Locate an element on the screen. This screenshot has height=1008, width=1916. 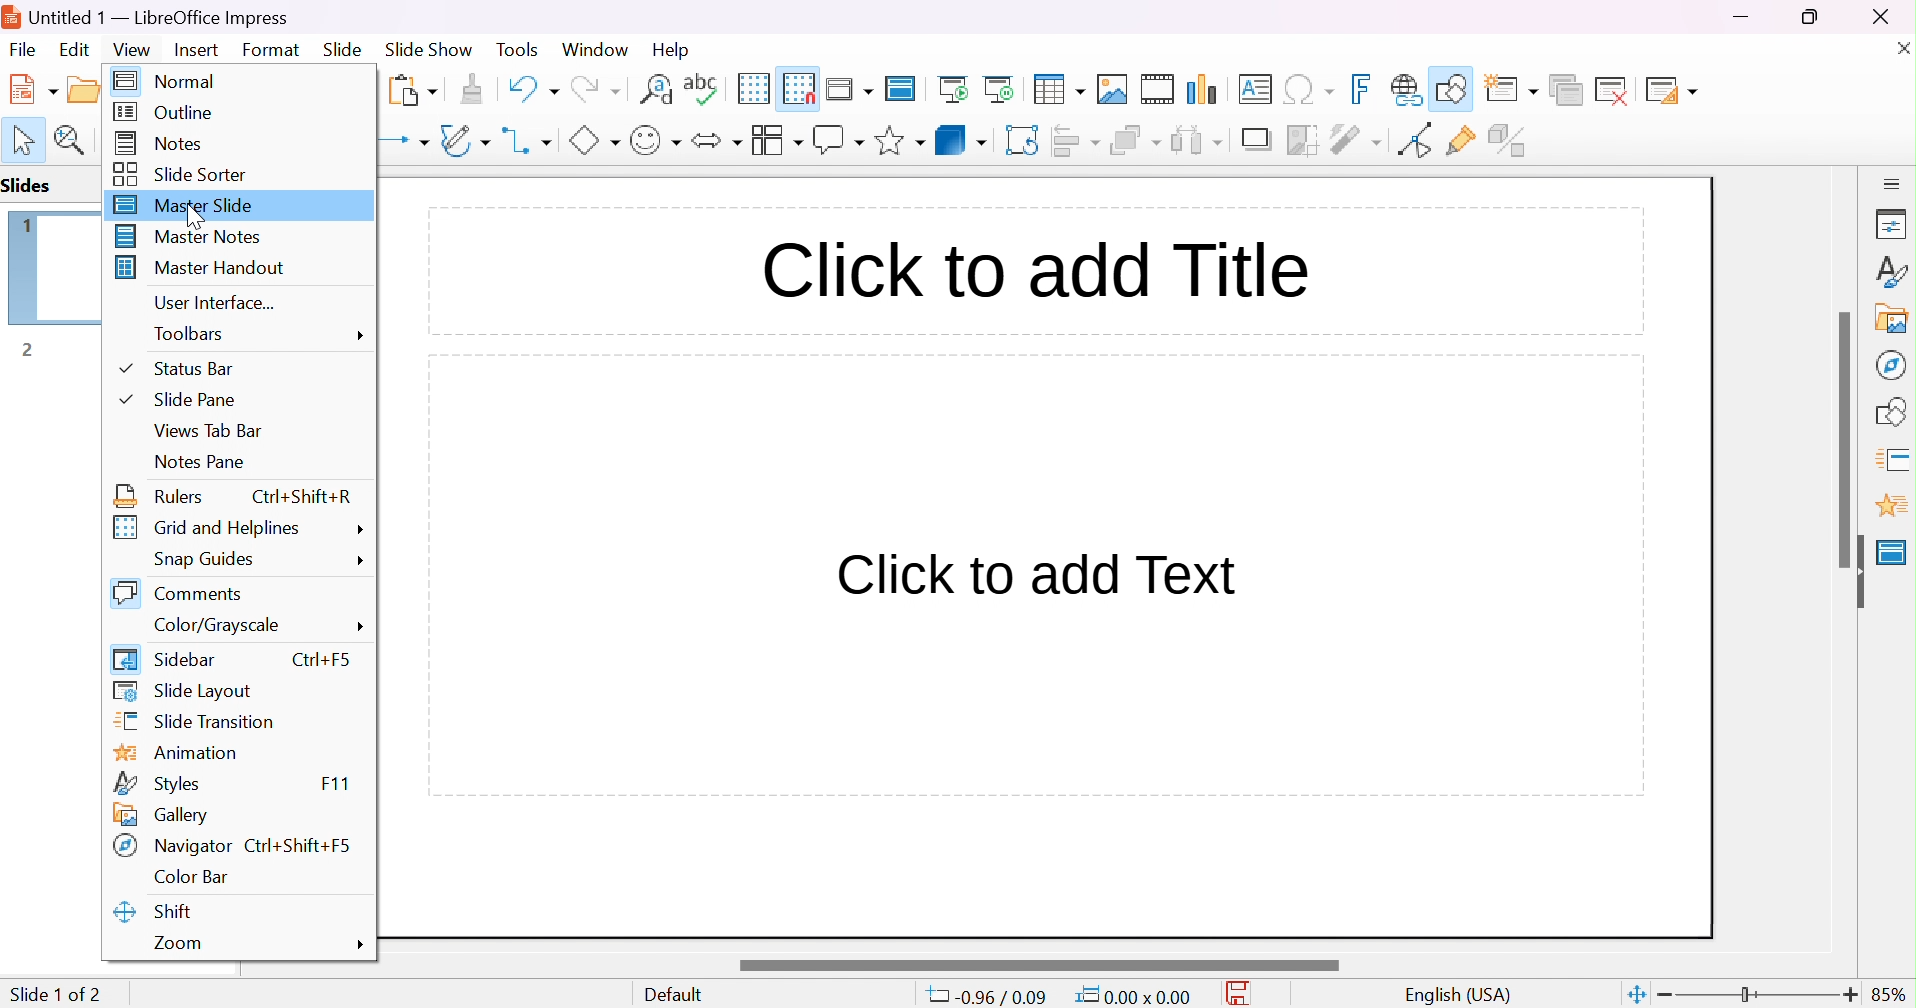
navigator is located at coordinates (174, 846).